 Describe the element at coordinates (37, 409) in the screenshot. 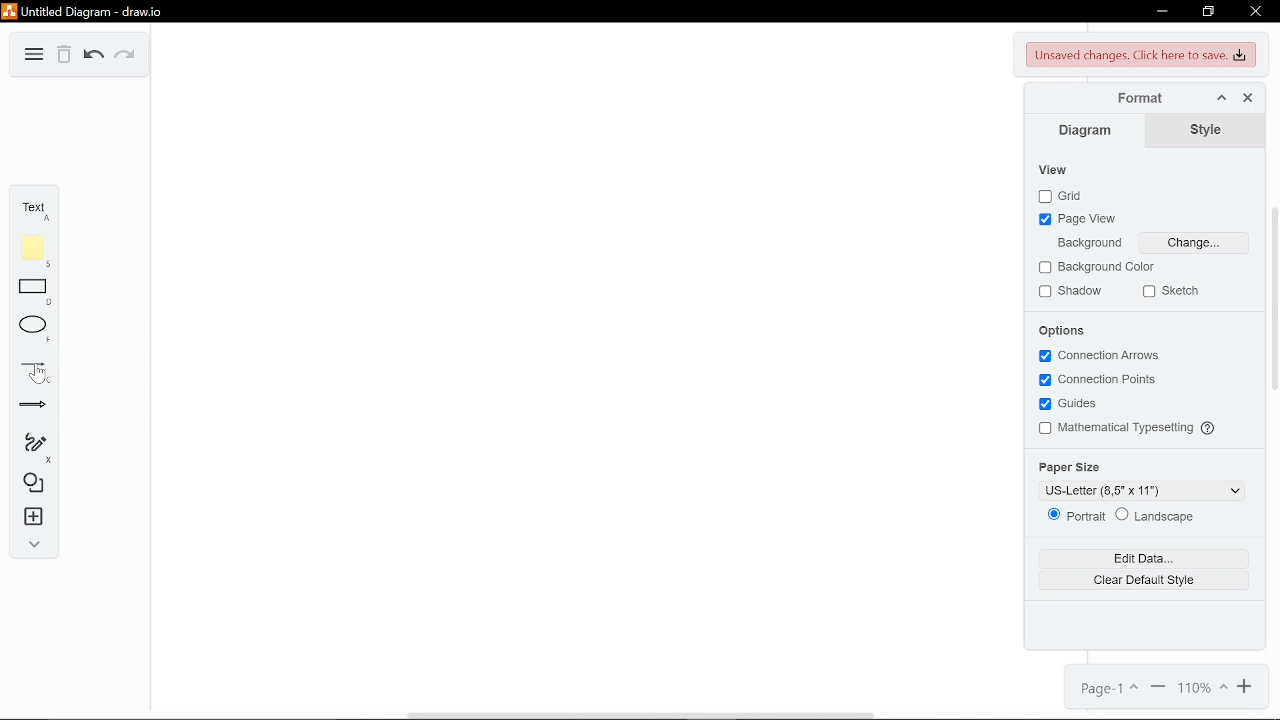

I see `Arrow` at that location.